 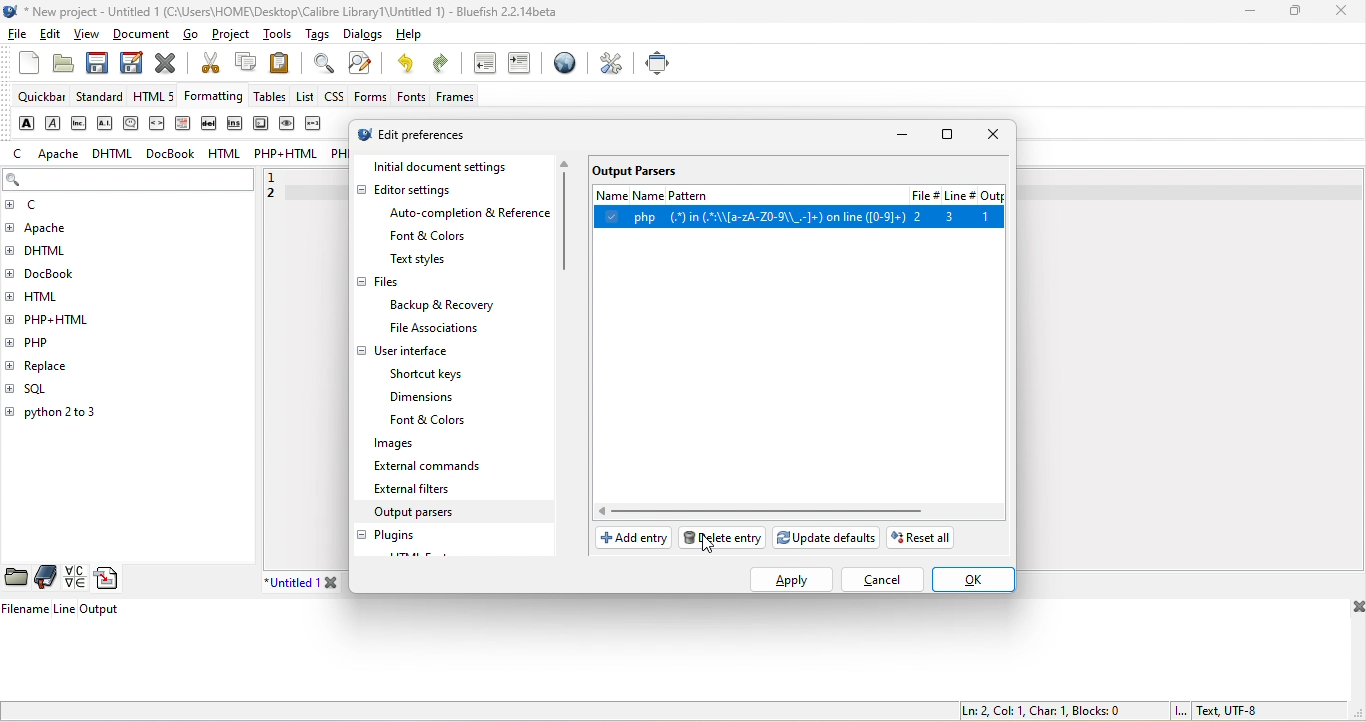 What do you see at coordinates (107, 123) in the screenshot?
I see `acronym` at bounding box center [107, 123].